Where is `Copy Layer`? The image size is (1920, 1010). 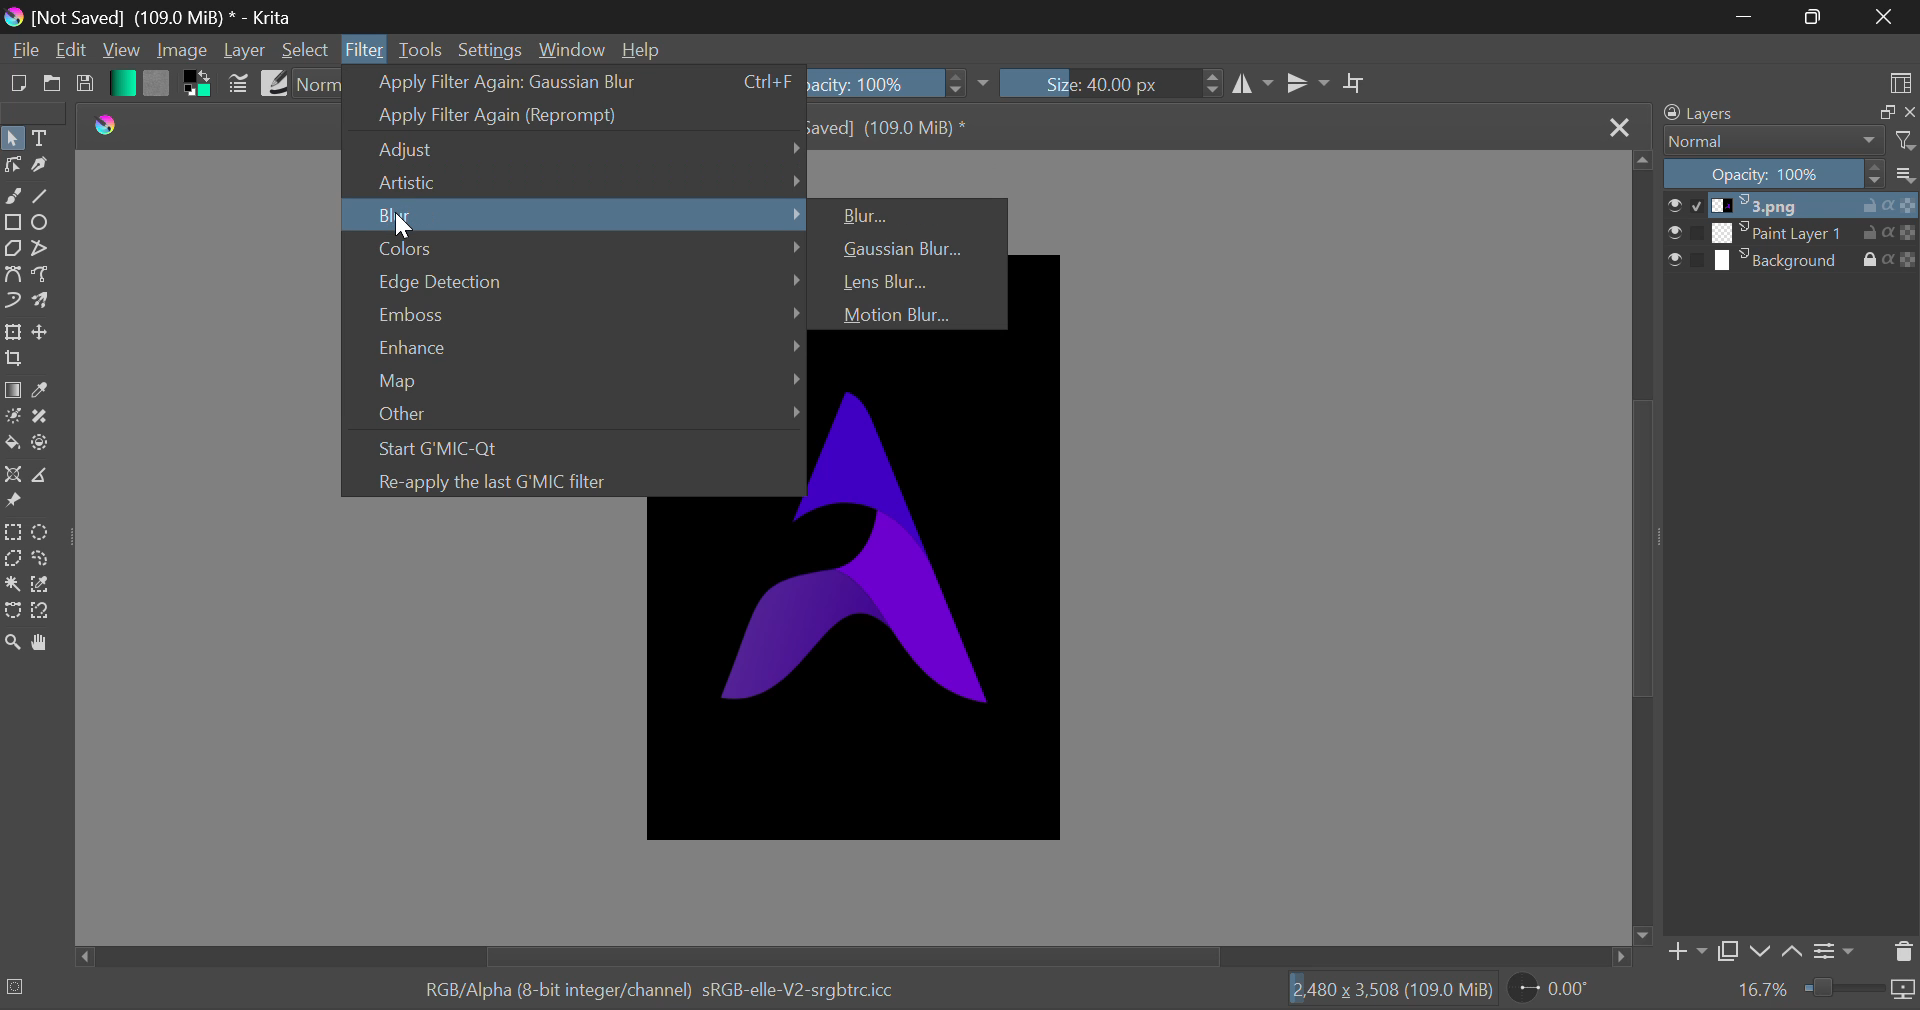
Copy Layer is located at coordinates (1728, 951).